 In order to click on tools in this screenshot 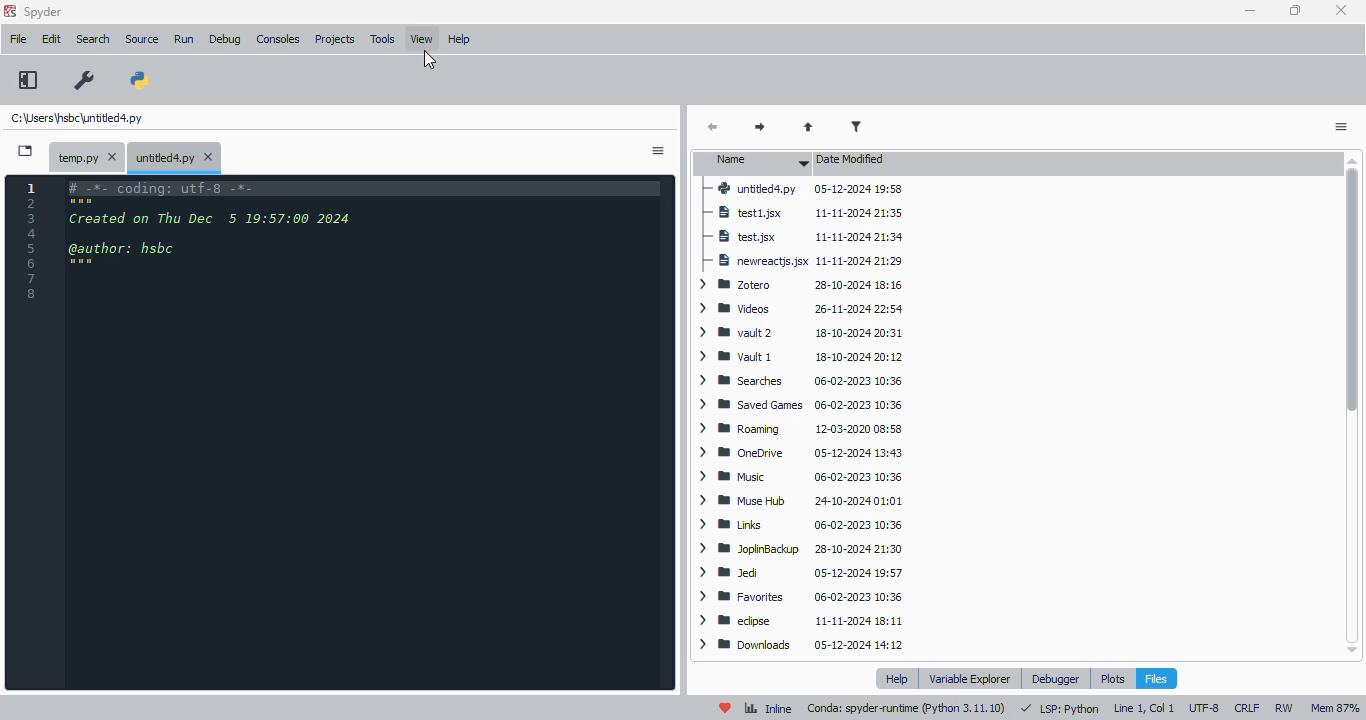, I will do `click(383, 39)`.